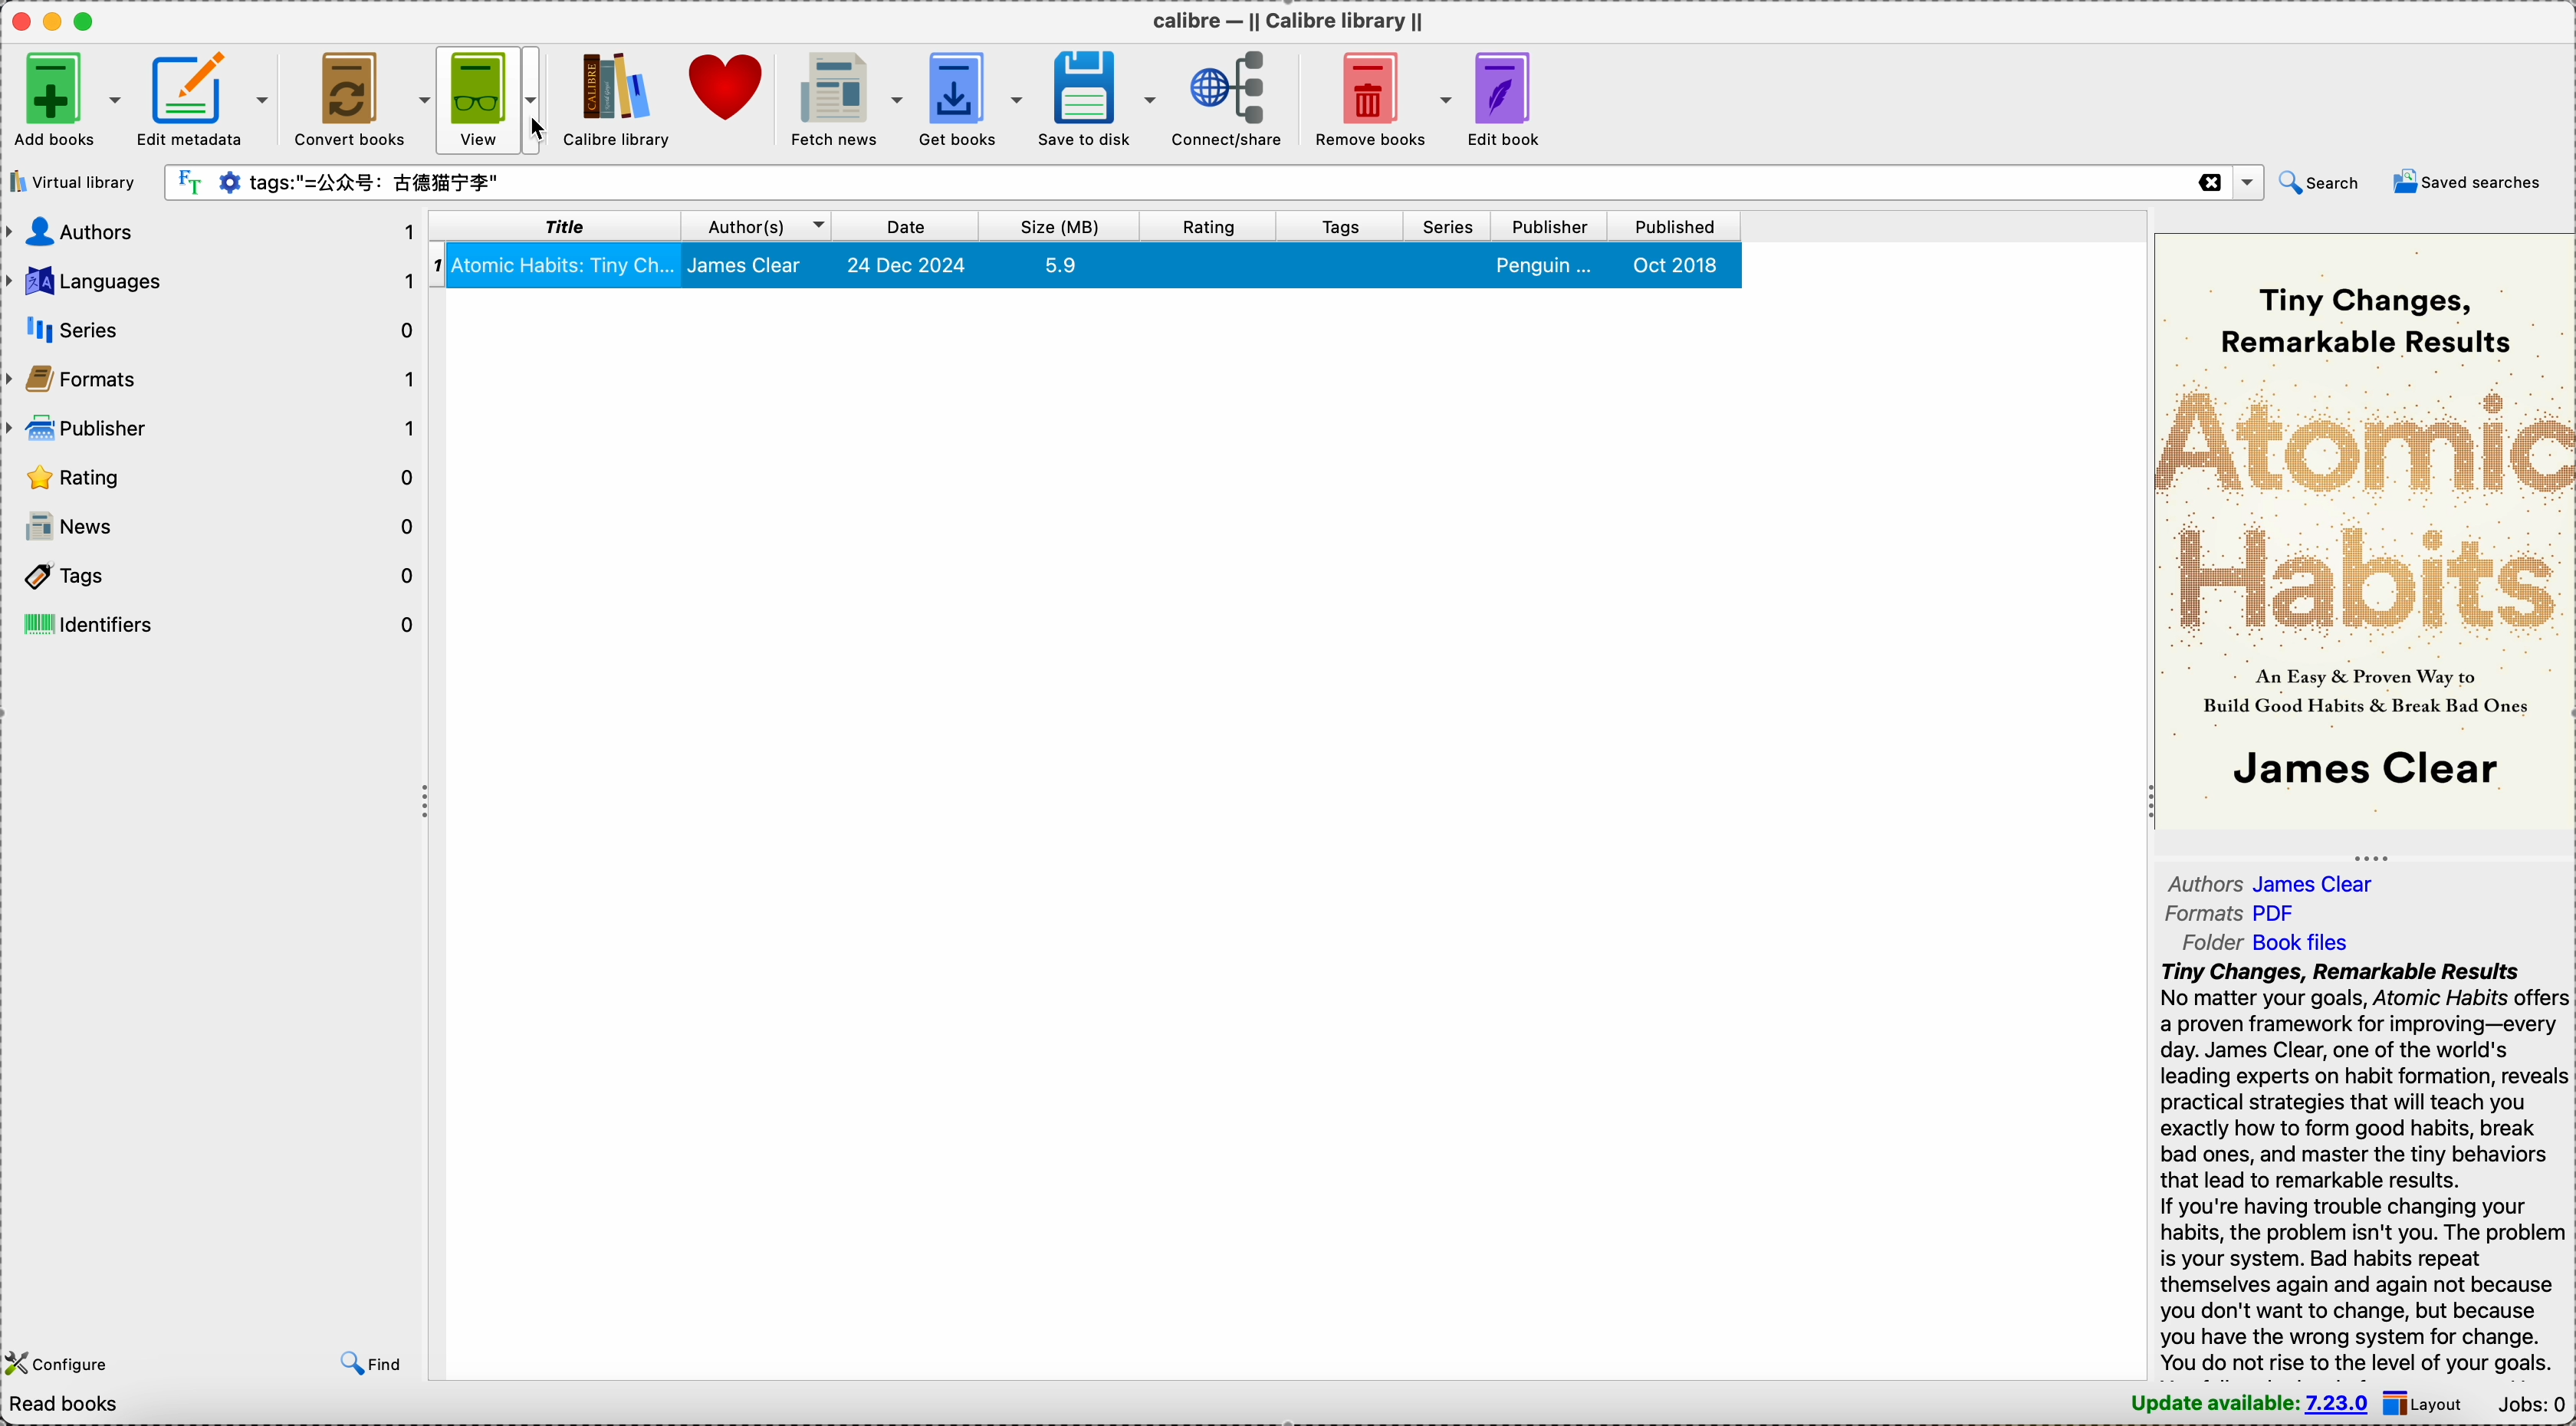 Image resolution: width=2576 pixels, height=1426 pixels. I want to click on Calibre library, so click(617, 98).